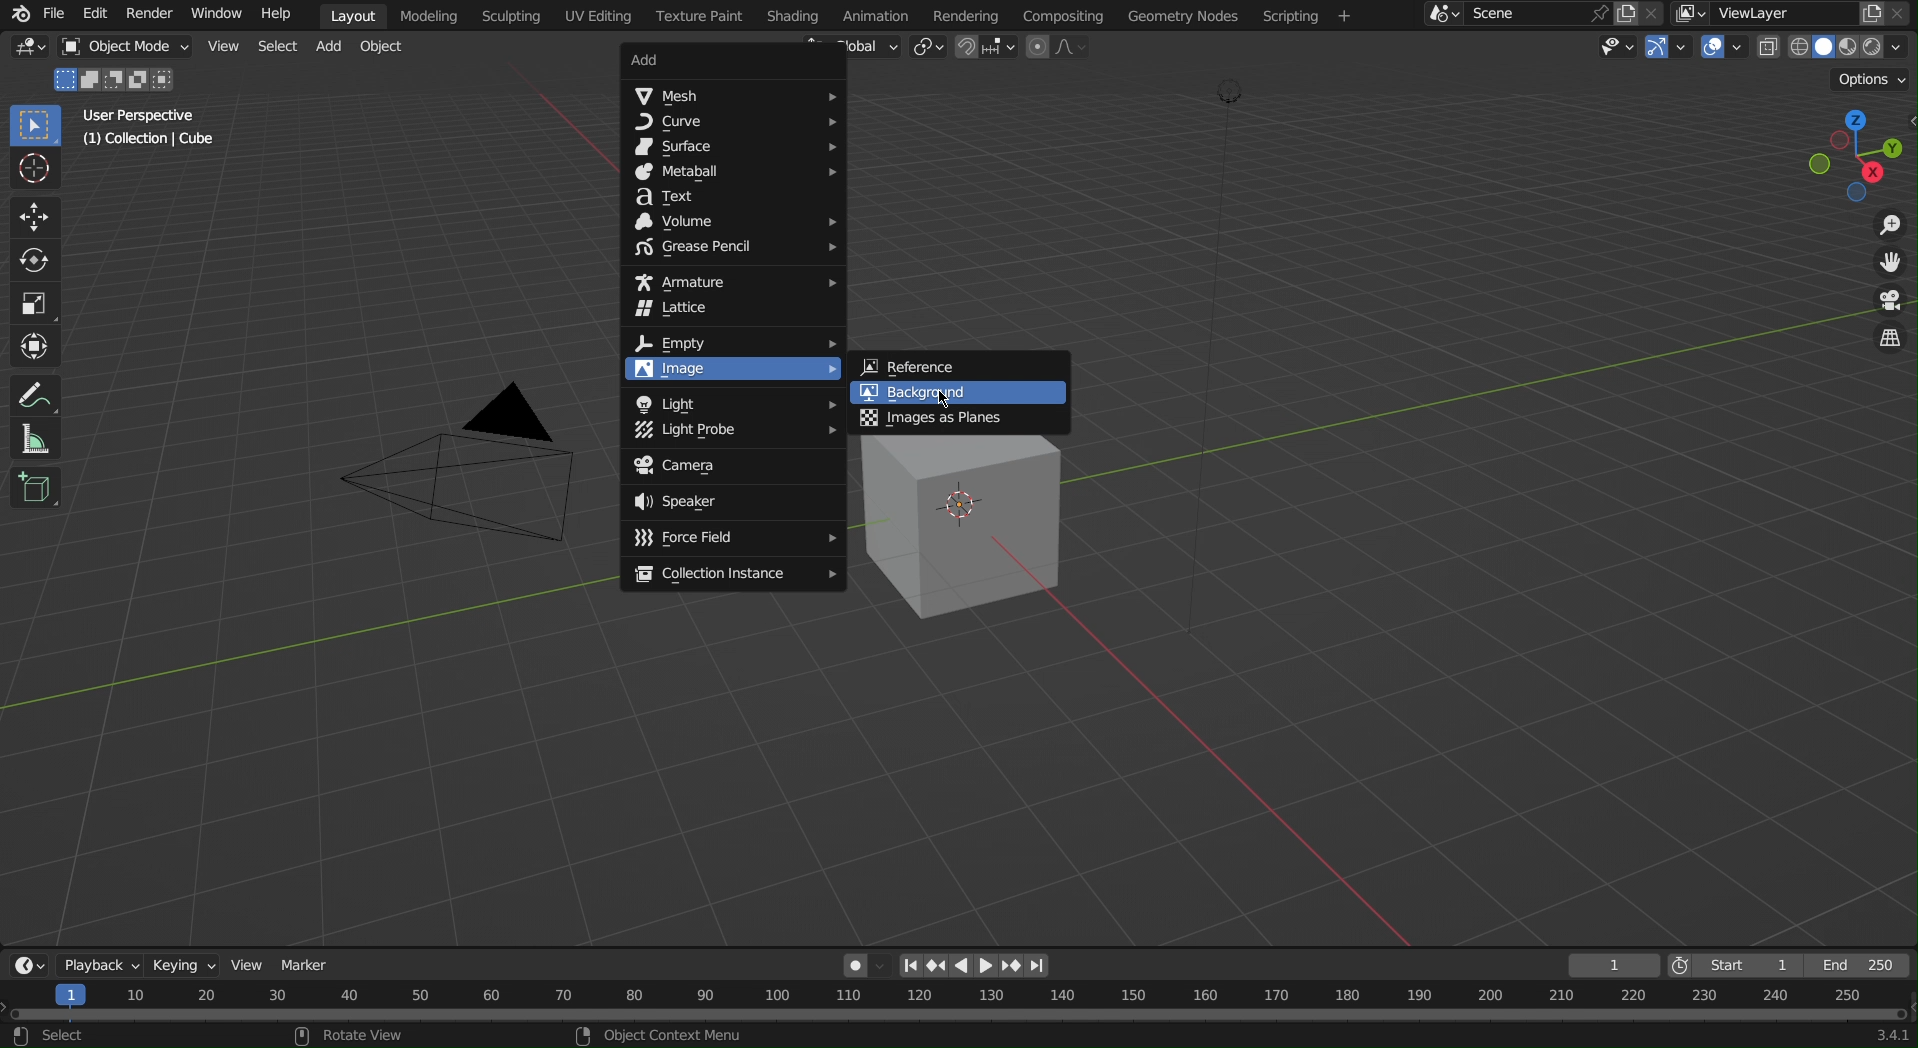  I want to click on Keying, so click(182, 963).